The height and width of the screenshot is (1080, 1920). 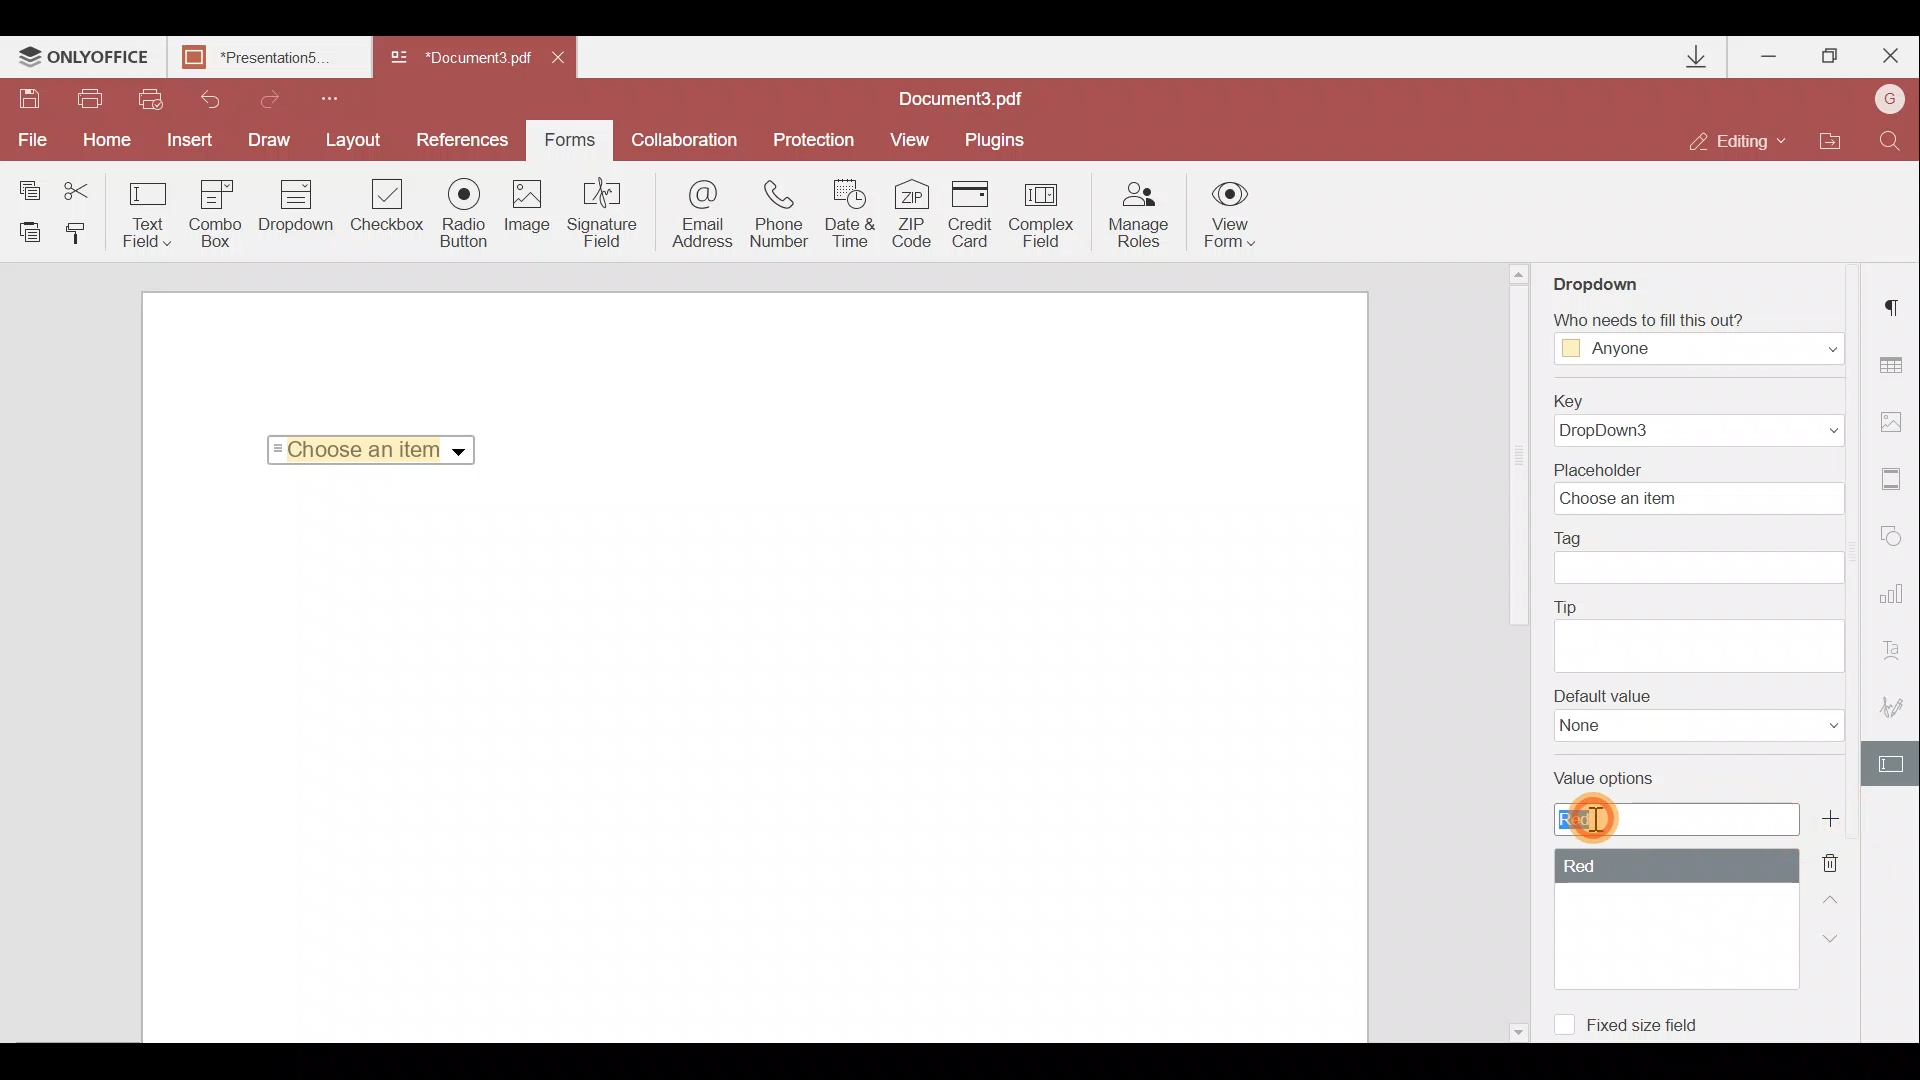 What do you see at coordinates (29, 99) in the screenshot?
I see `Save` at bounding box center [29, 99].